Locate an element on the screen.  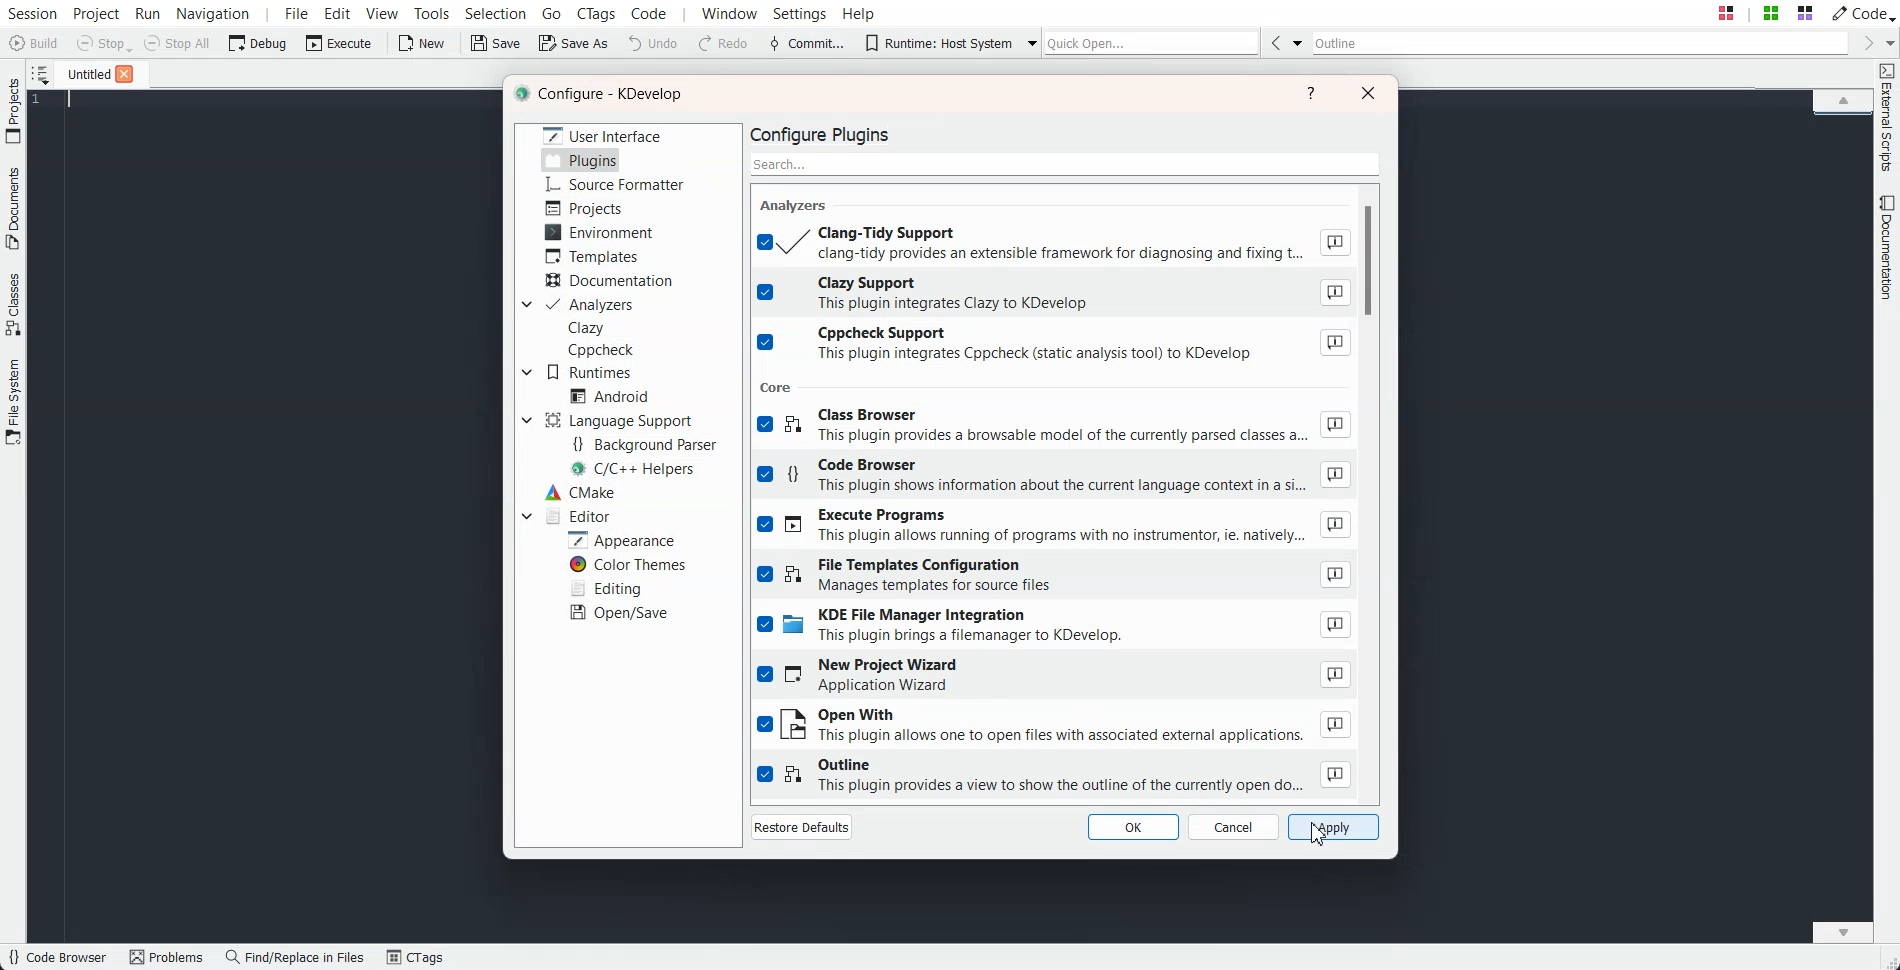
Close is located at coordinates (1368, 92).